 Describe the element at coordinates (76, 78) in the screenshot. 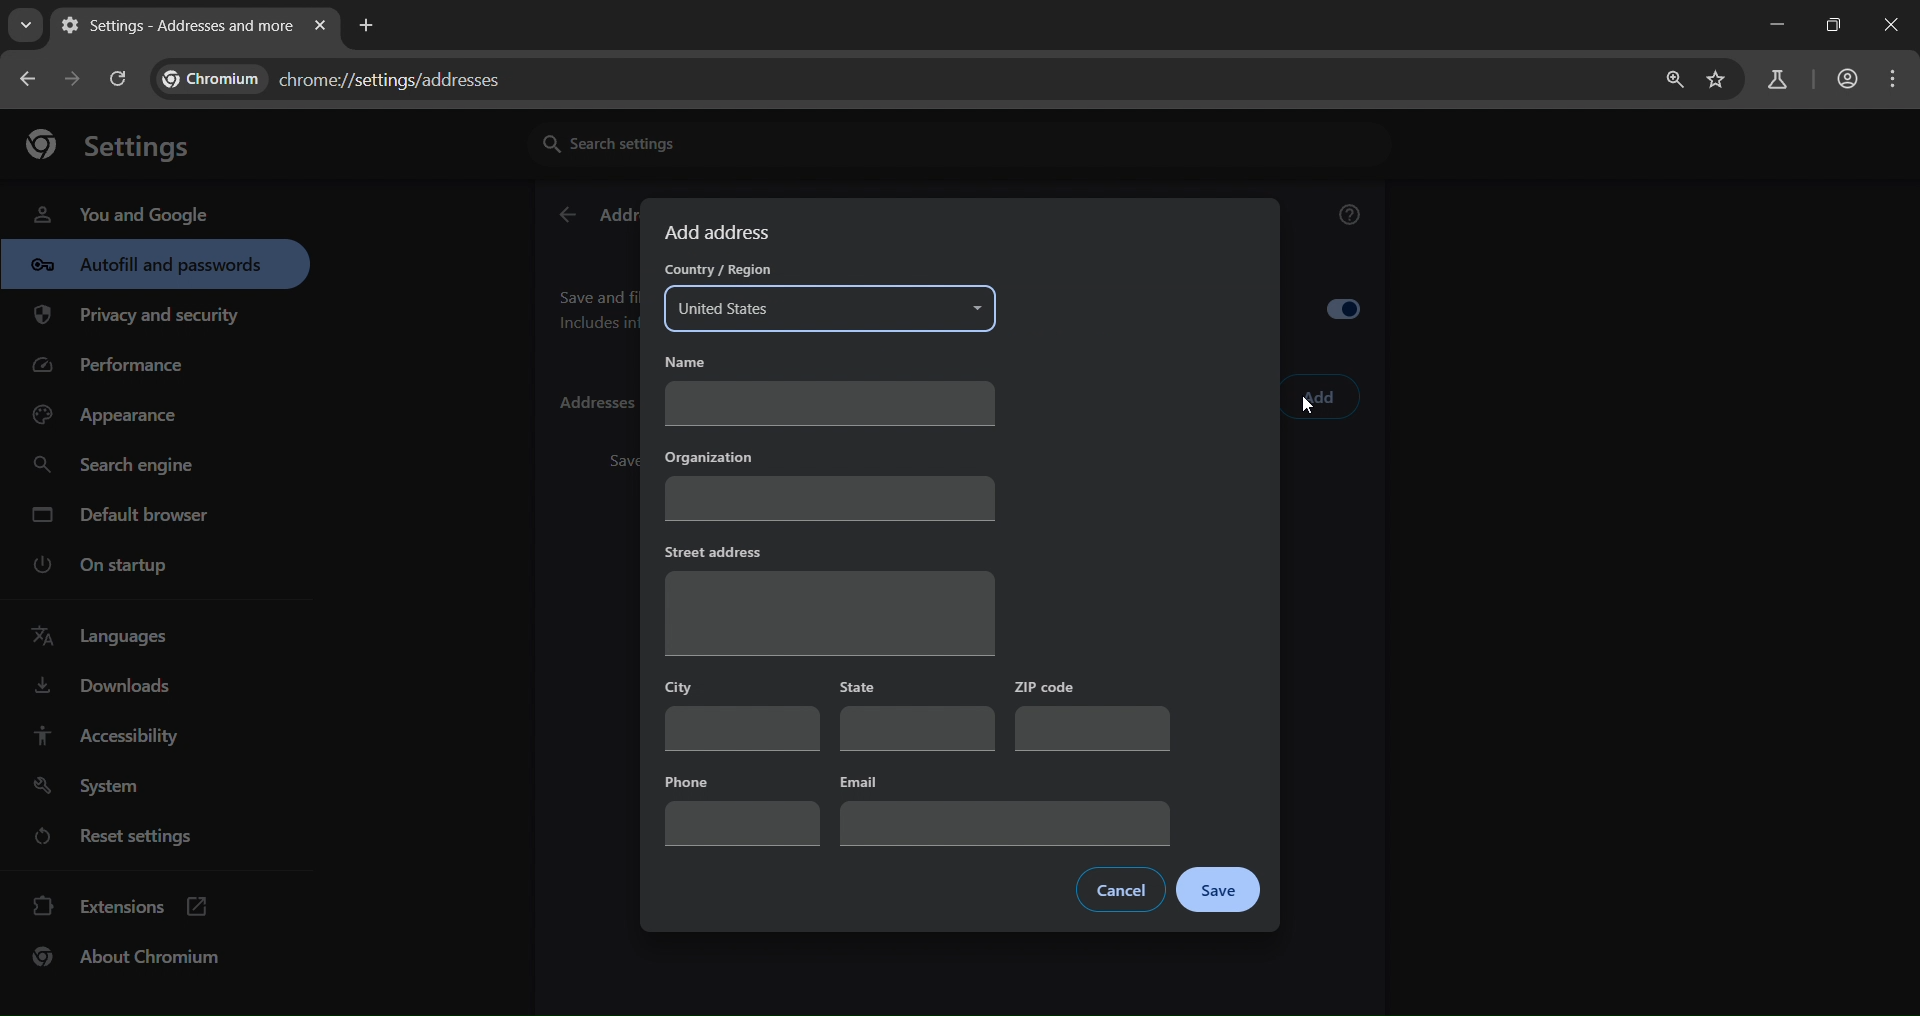

I see `go back one page` at that location.